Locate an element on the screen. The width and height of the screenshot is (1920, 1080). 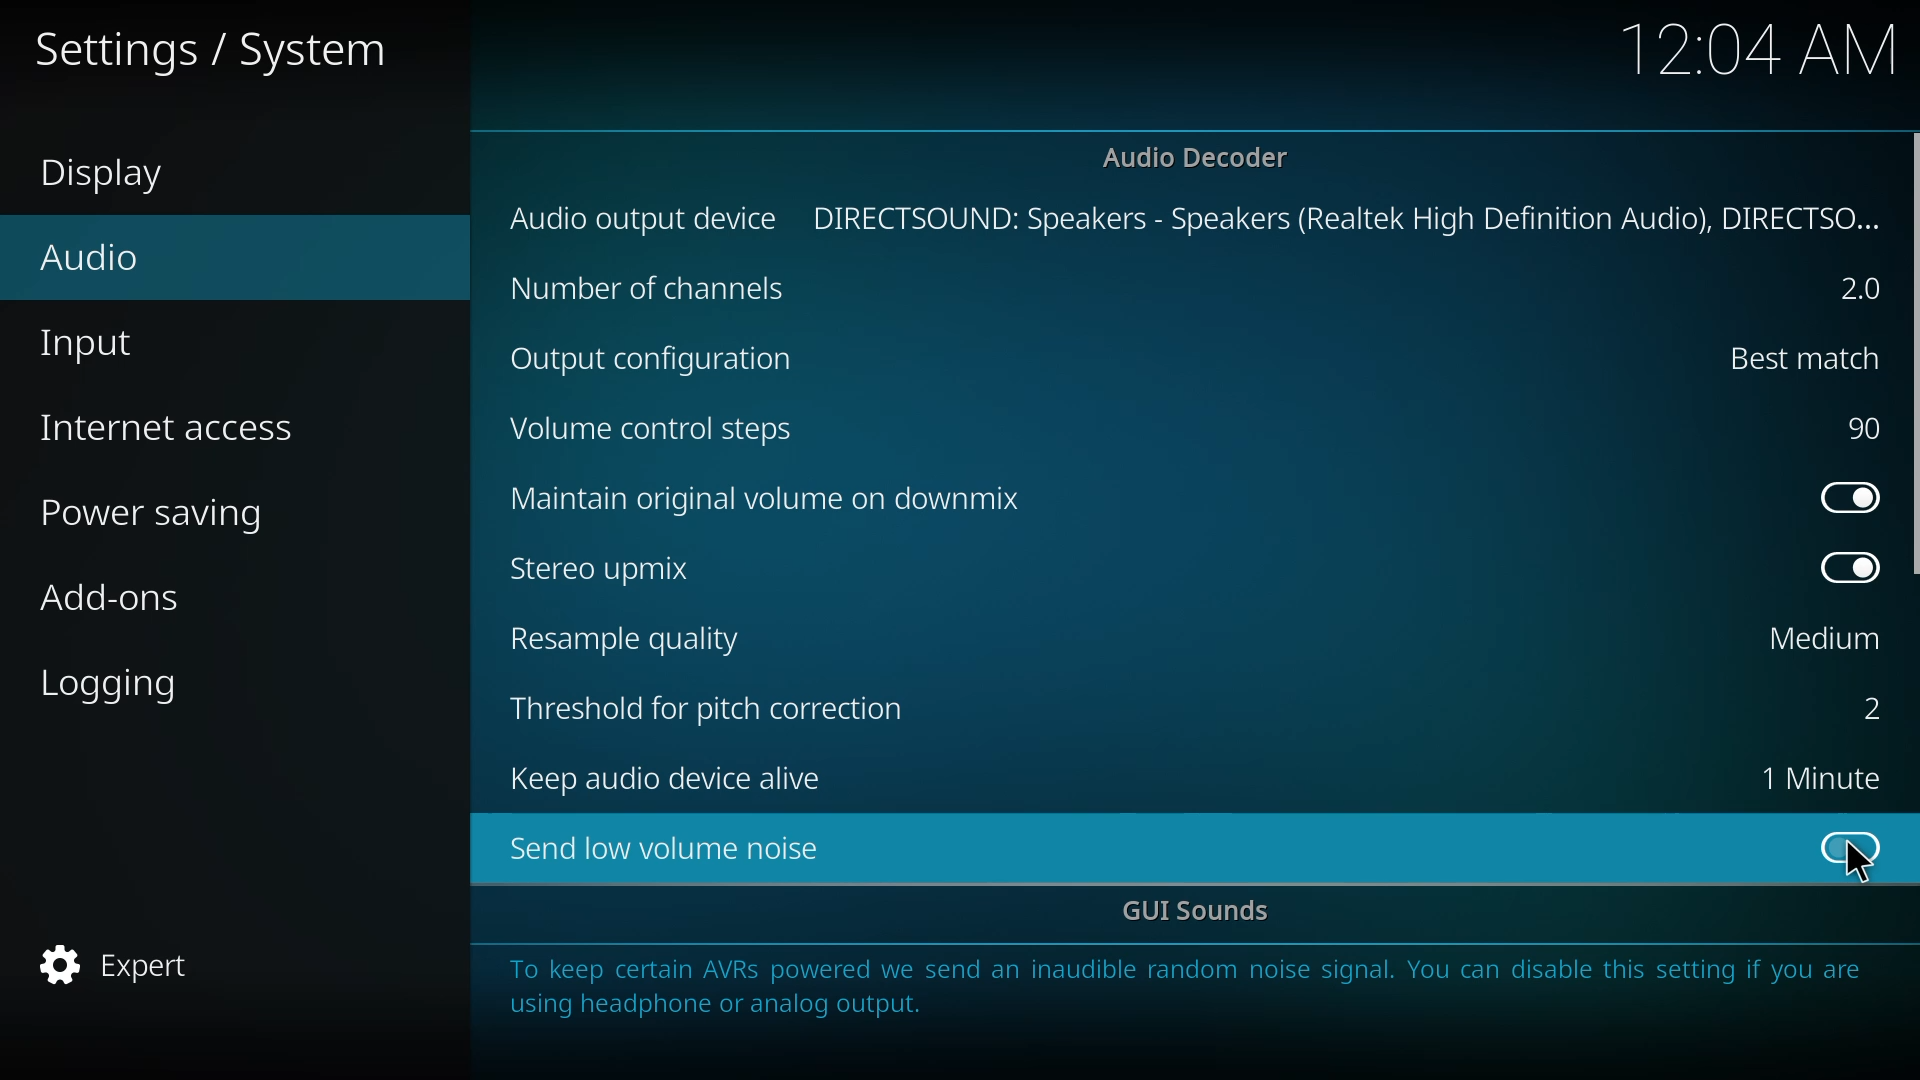
output cofig is located at coordinates (655, 356).